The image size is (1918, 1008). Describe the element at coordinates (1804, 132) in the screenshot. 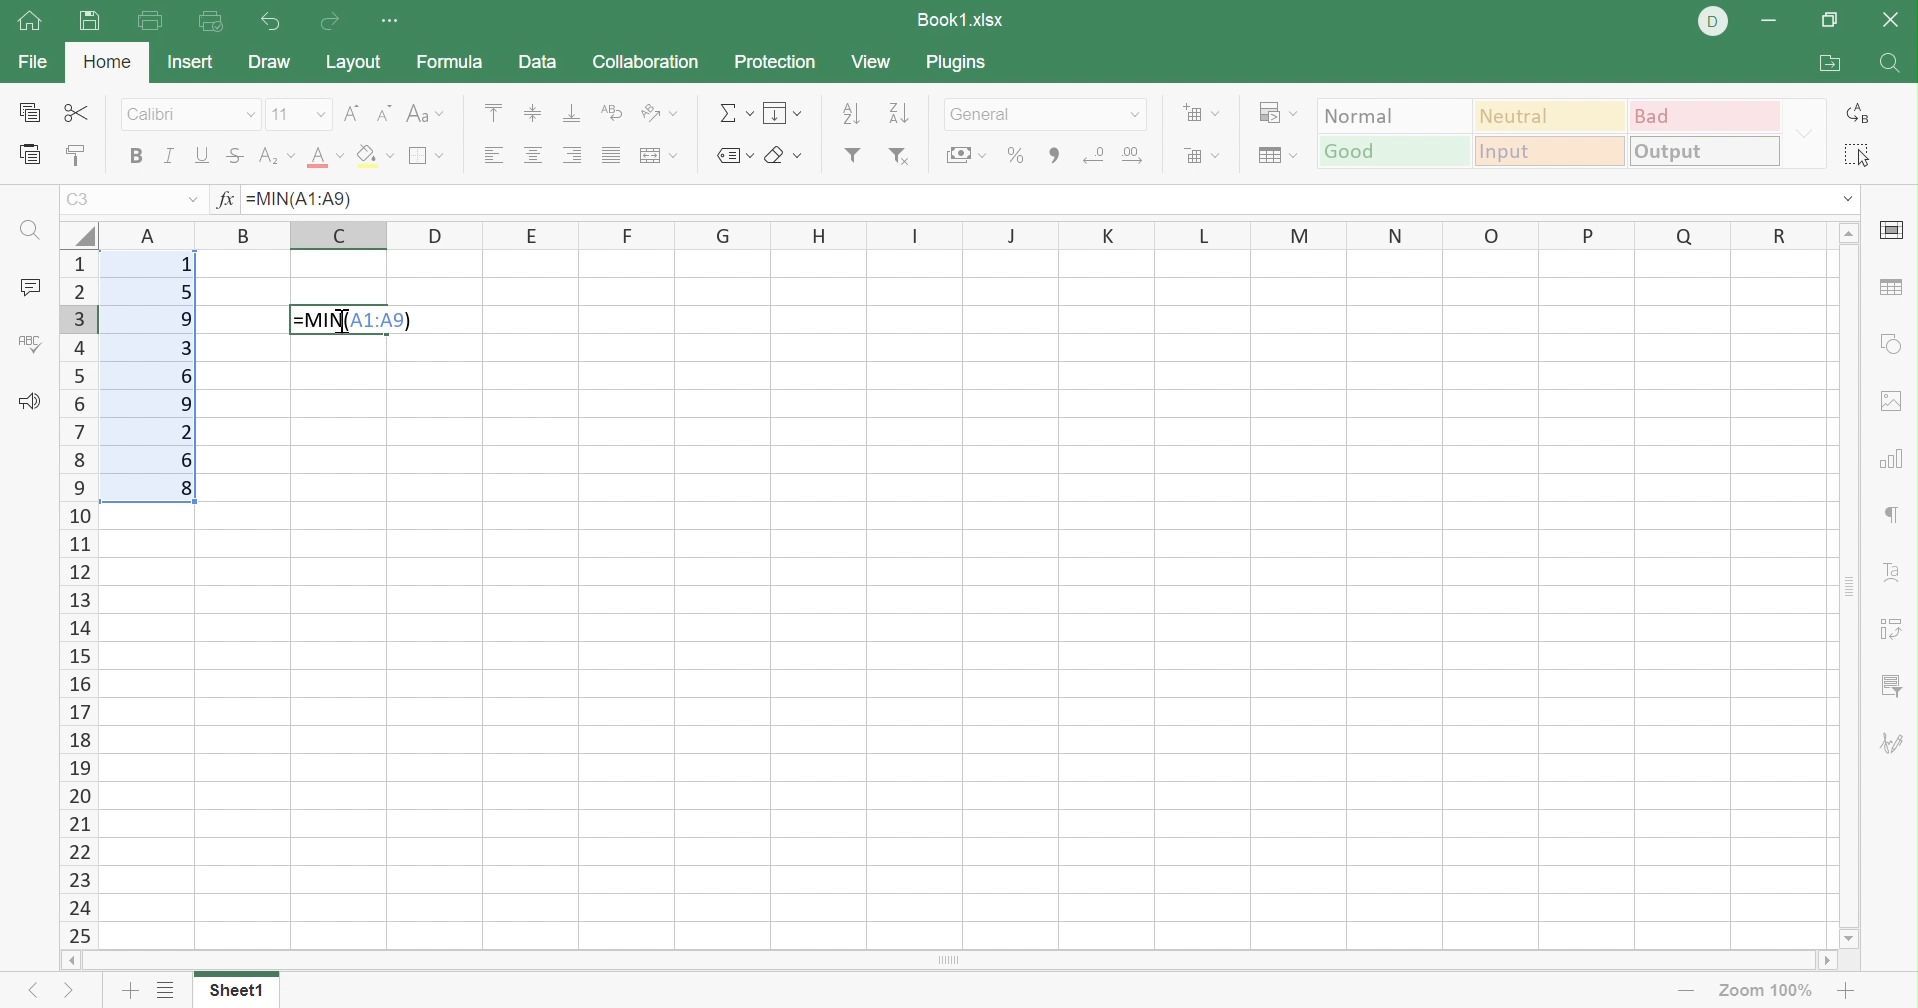

I see `Drop Down` at that location.